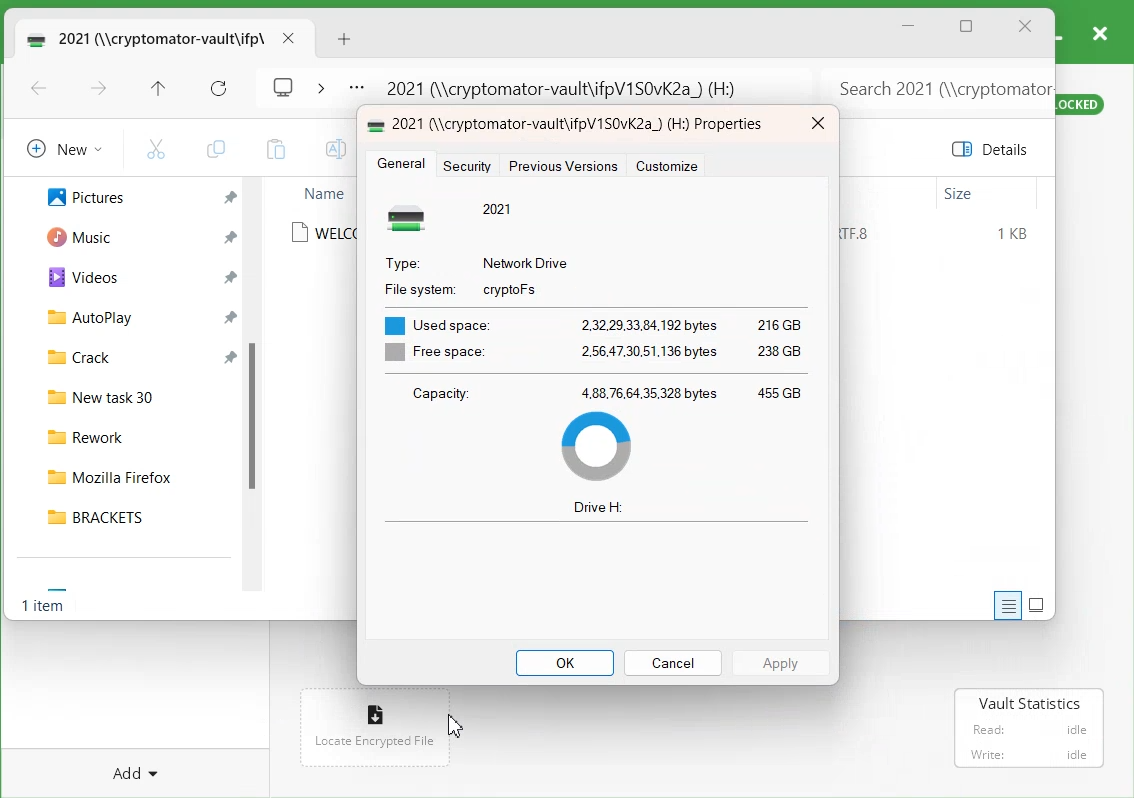 The image size is (1134, 798). I want to click on 2322933.84.192 bytes, so click(648, 322).